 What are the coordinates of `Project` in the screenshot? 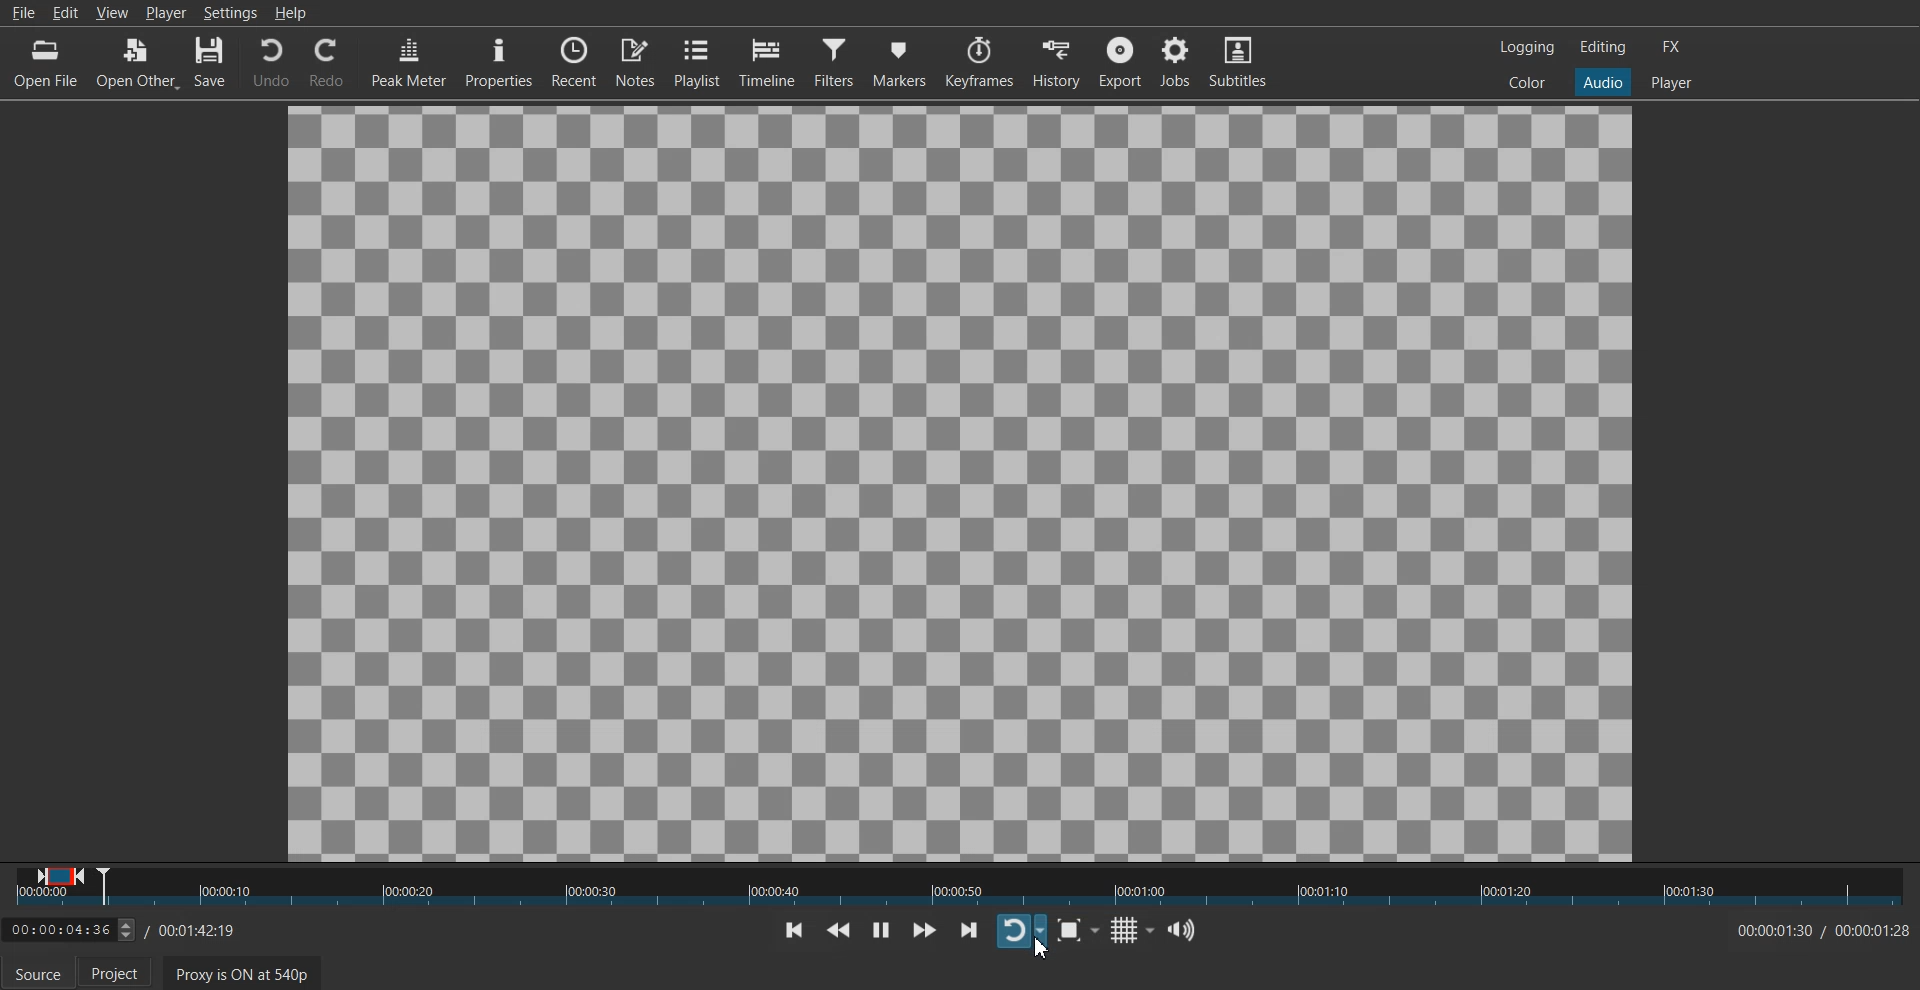 It's located at (121, 973).